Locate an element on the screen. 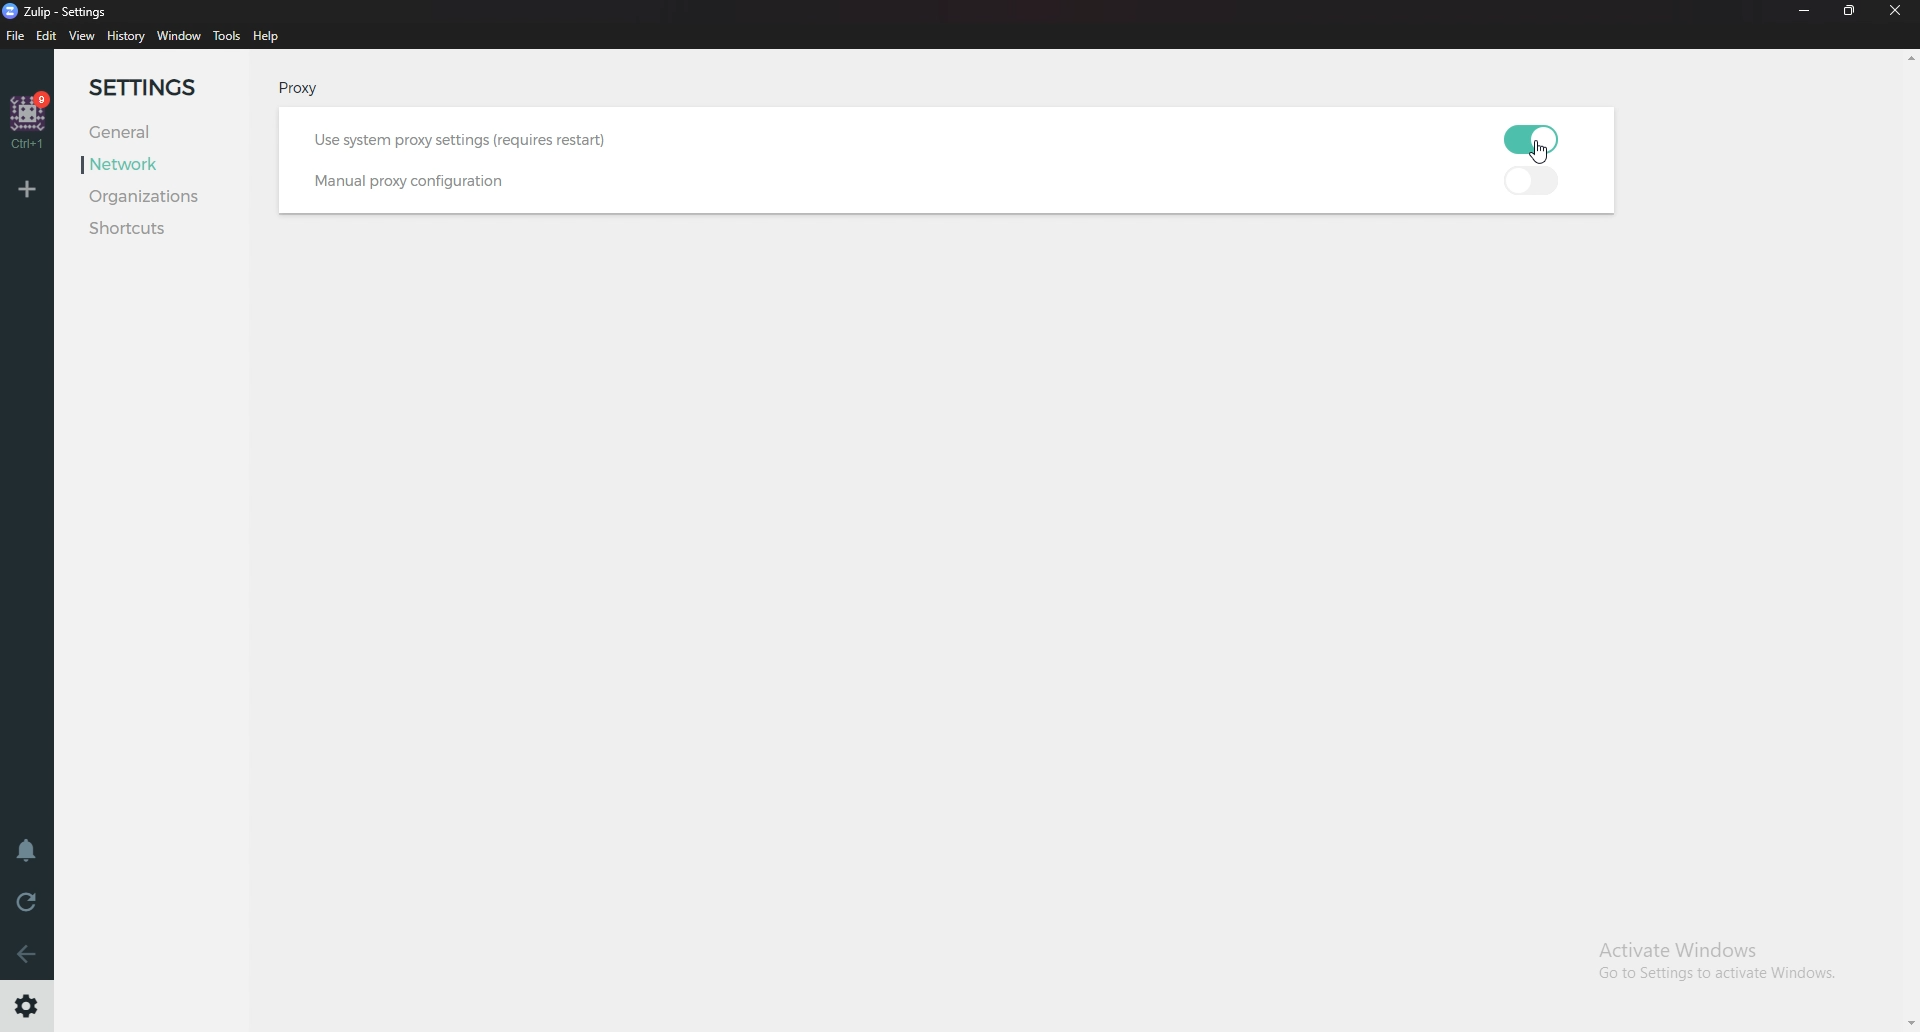 The width and height of the screenshot is (1920, 1032). help is located at coordinates (267, 38).